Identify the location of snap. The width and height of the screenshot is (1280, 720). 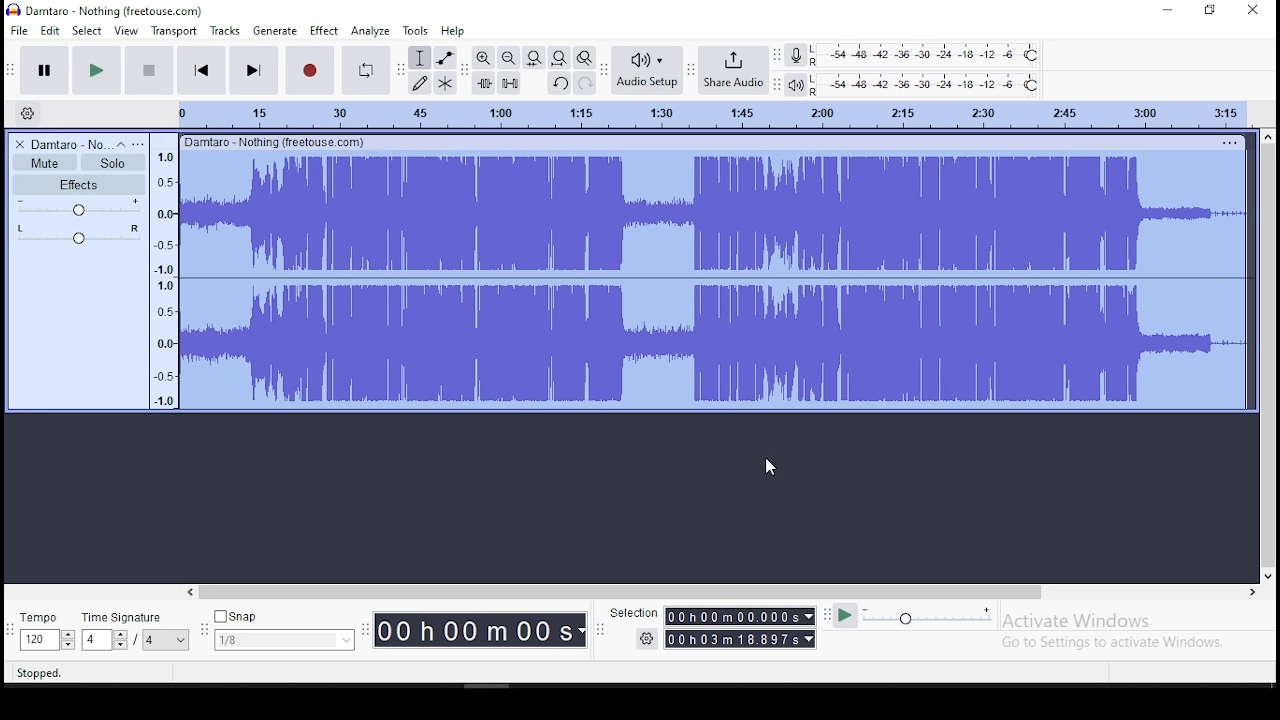
(283, 628).